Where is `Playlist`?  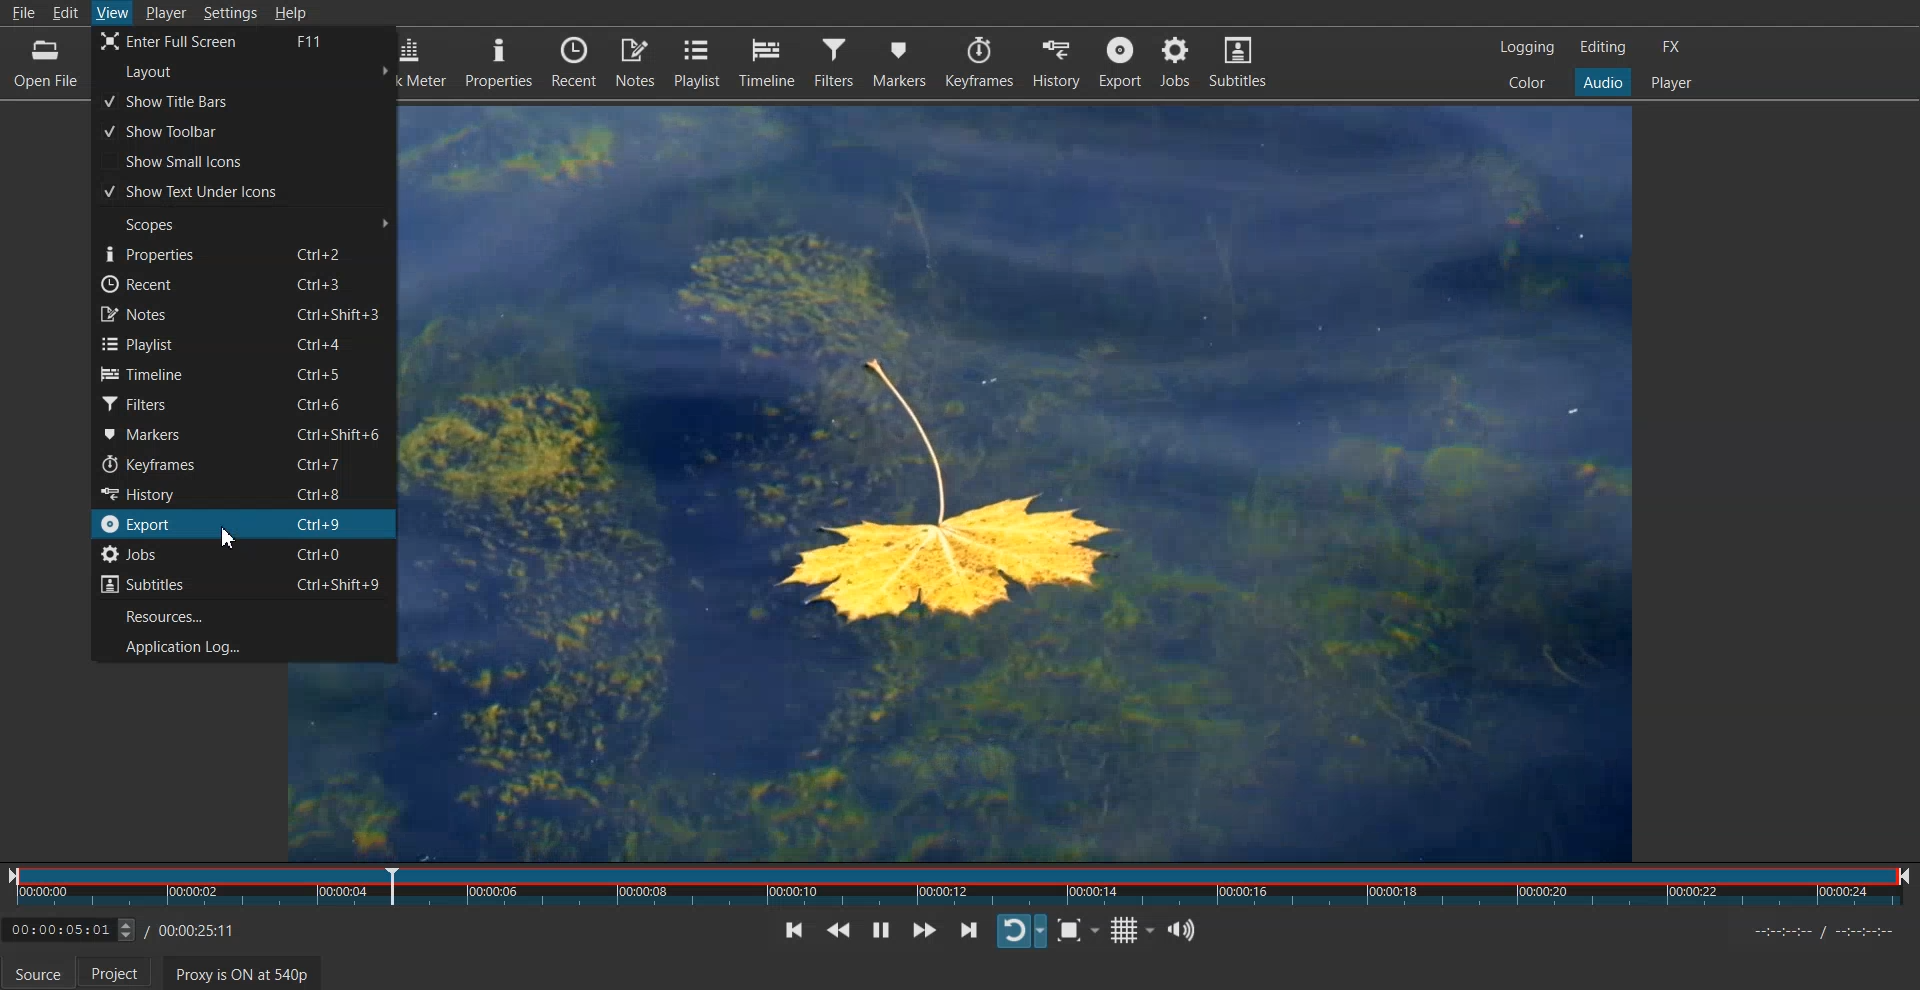 Playlist is located at coordinates (698, 62).